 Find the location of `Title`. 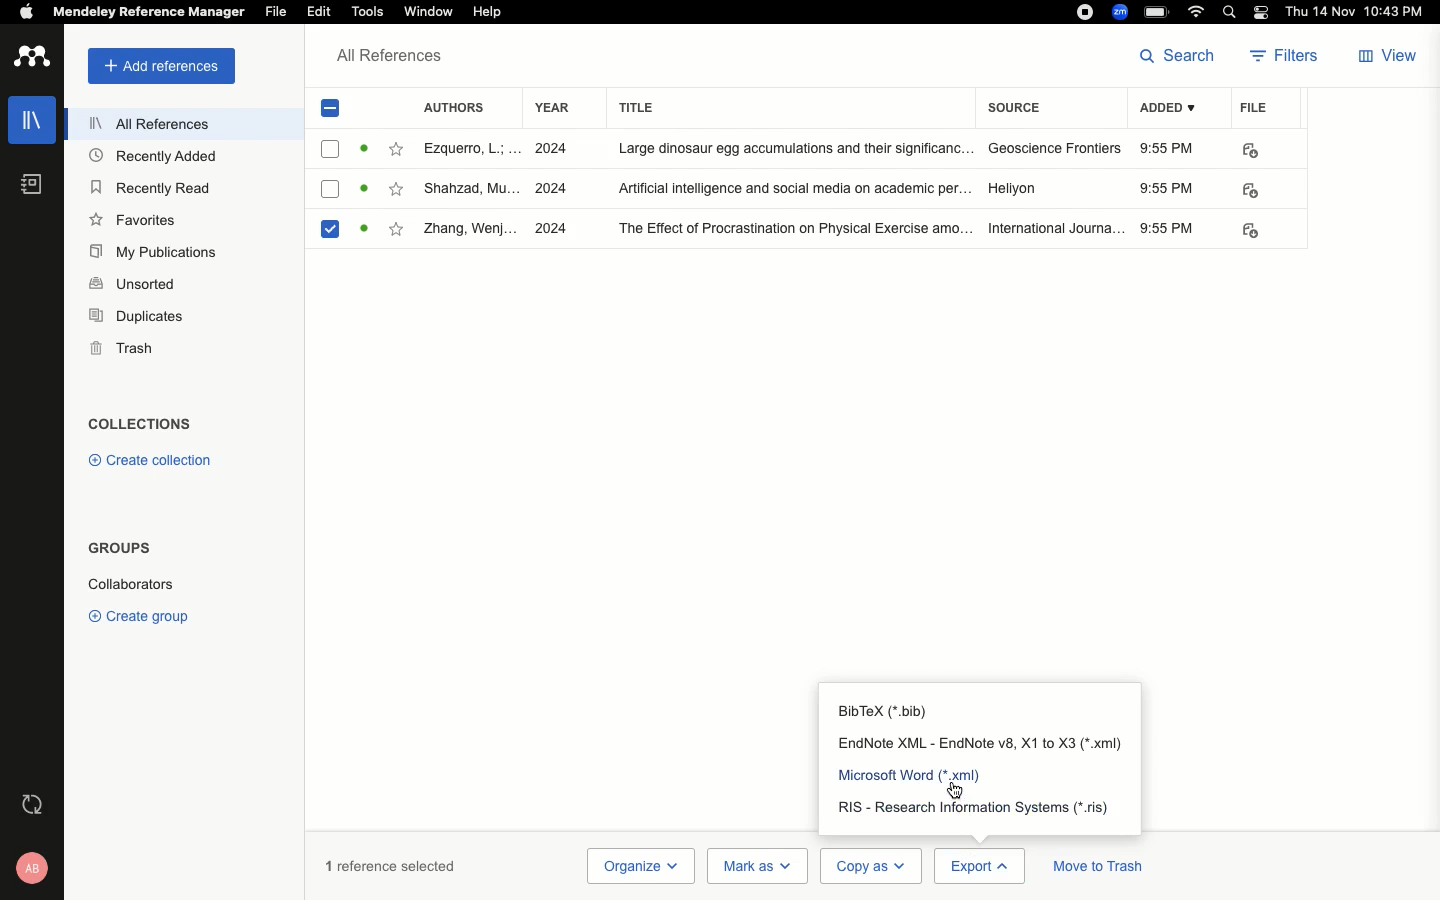

Title is located at coordinates (792, 107).